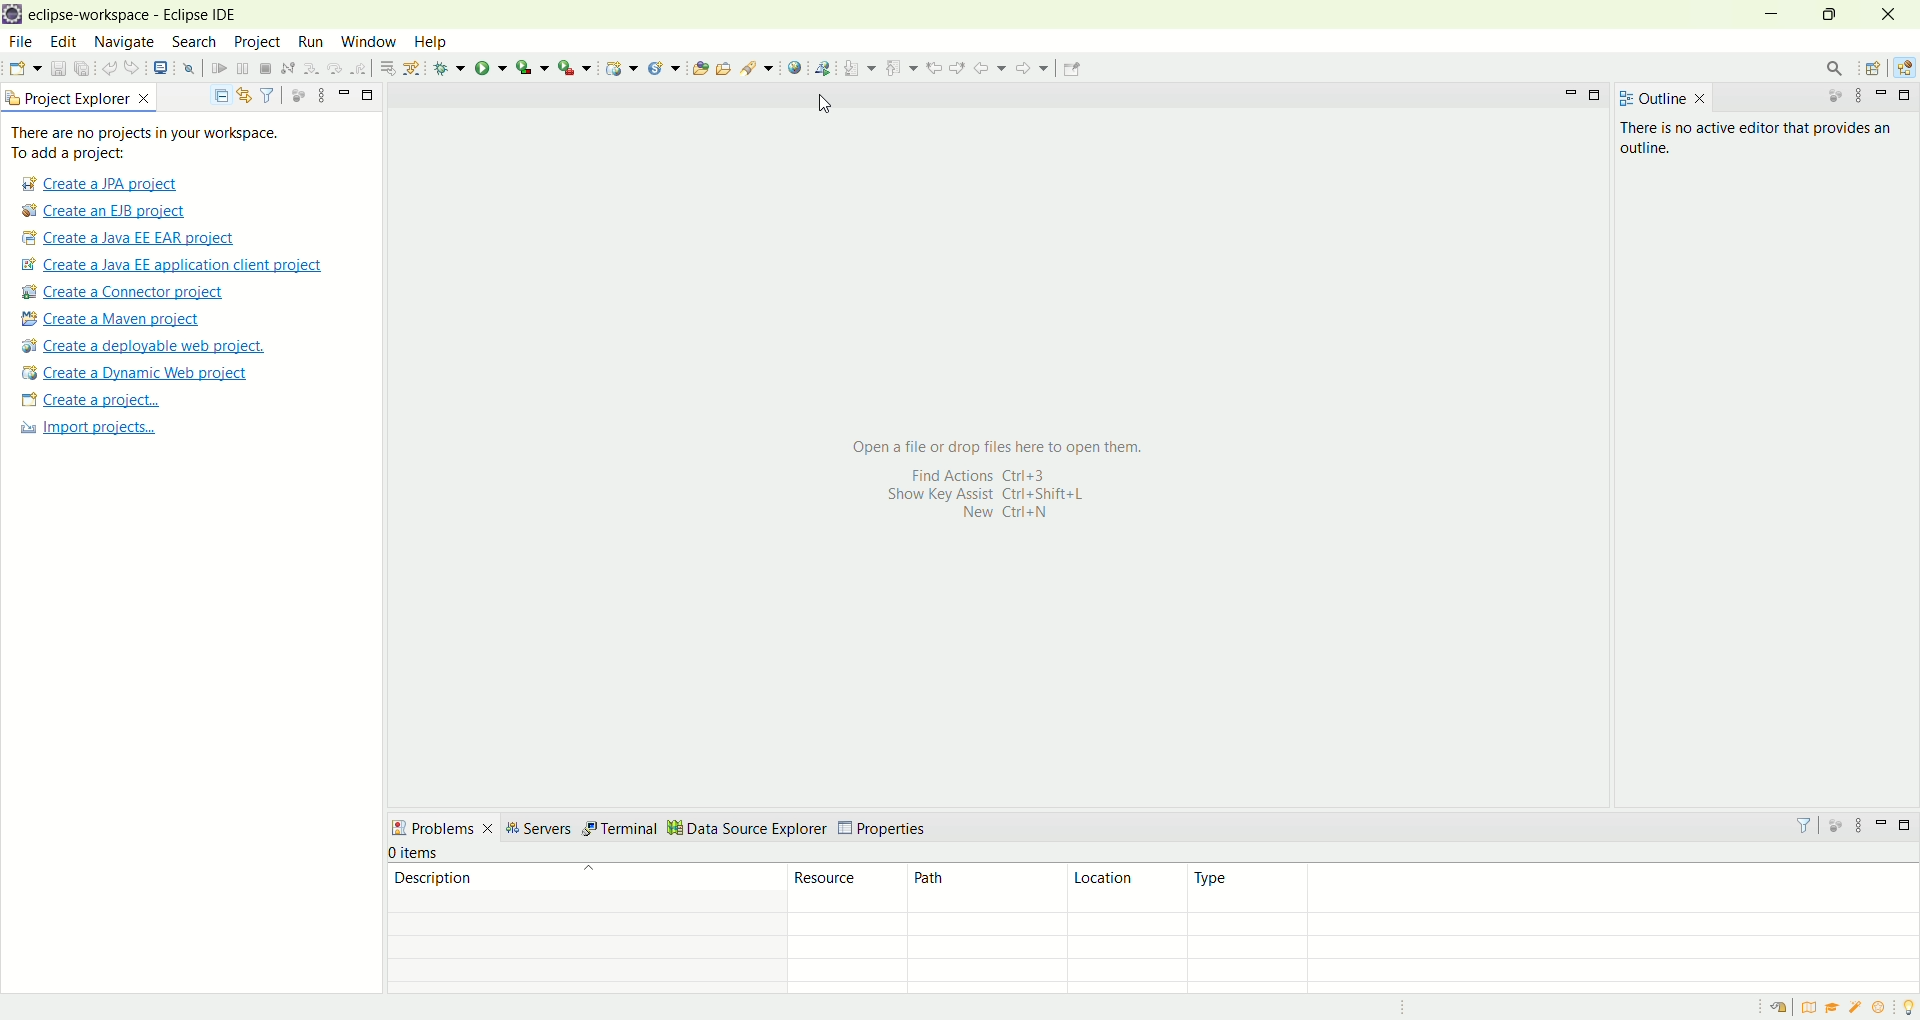 This screenshot has height=1020, width=1920. I want to click on create a JPA project, so click(97, 184).